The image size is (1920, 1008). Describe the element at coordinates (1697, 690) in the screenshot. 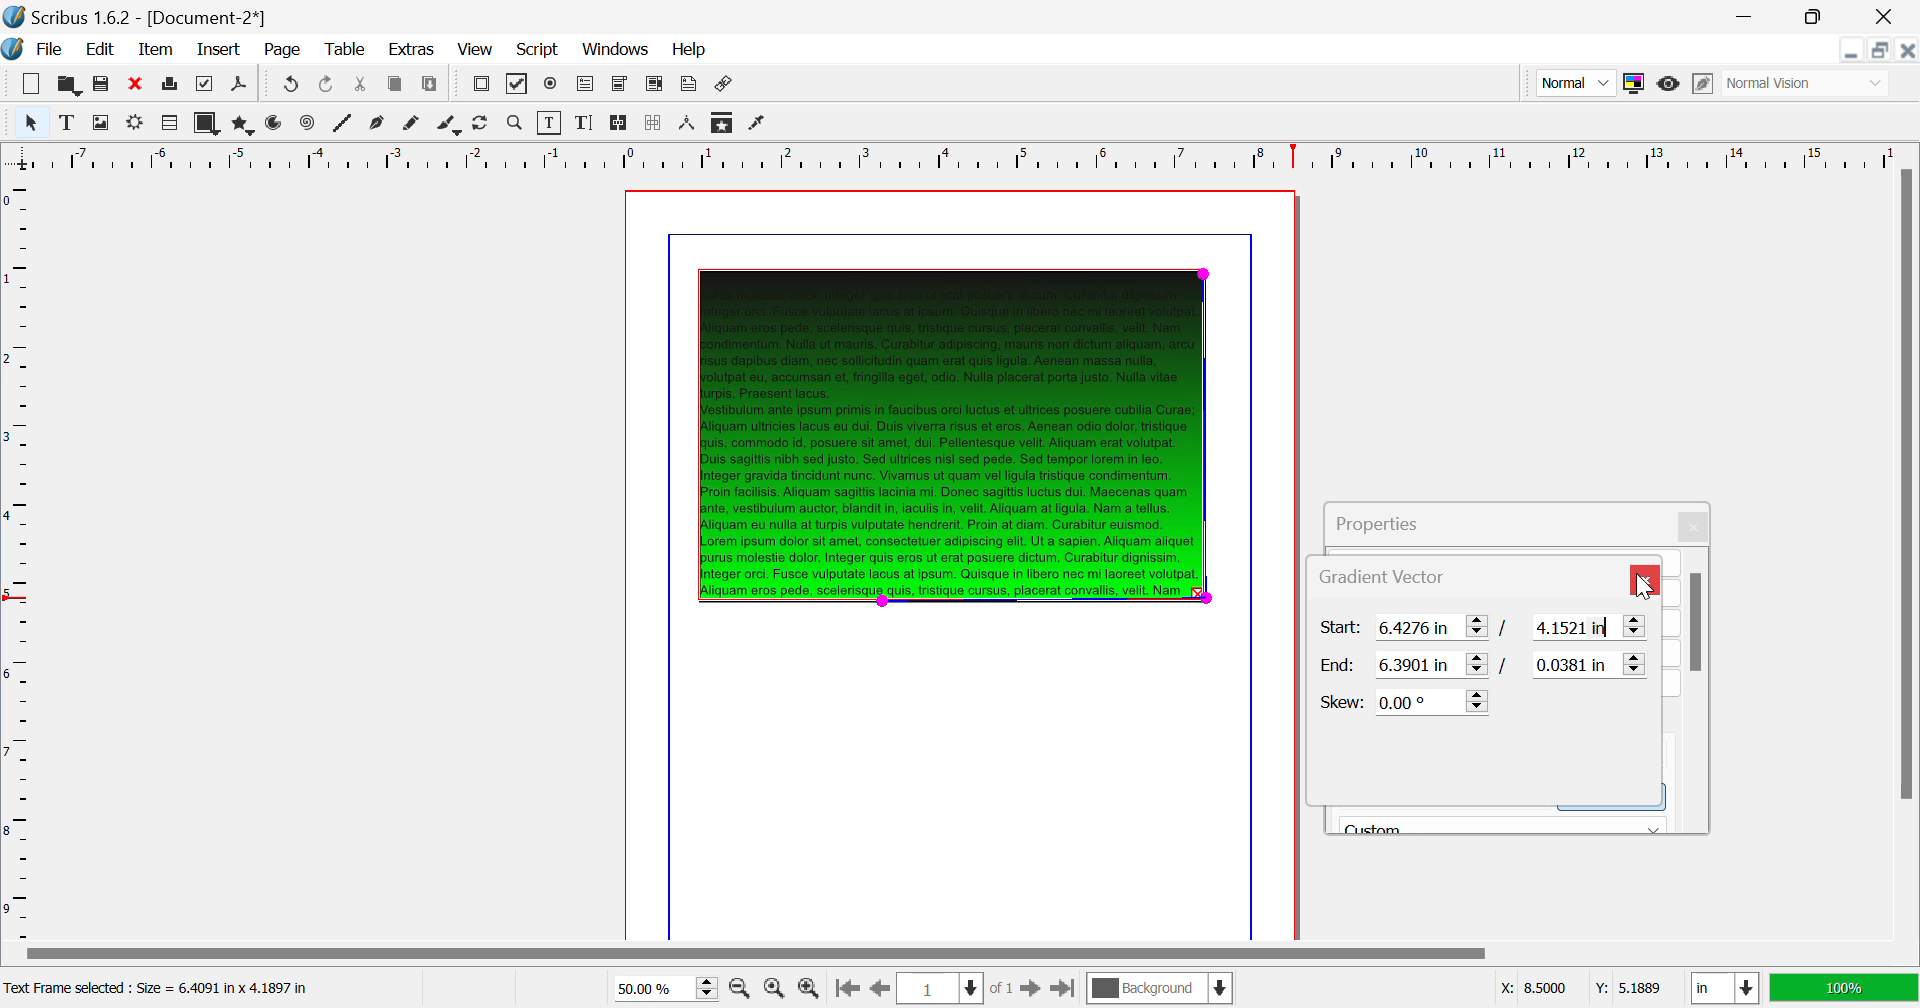

I see `Scroll Bar` at that location.